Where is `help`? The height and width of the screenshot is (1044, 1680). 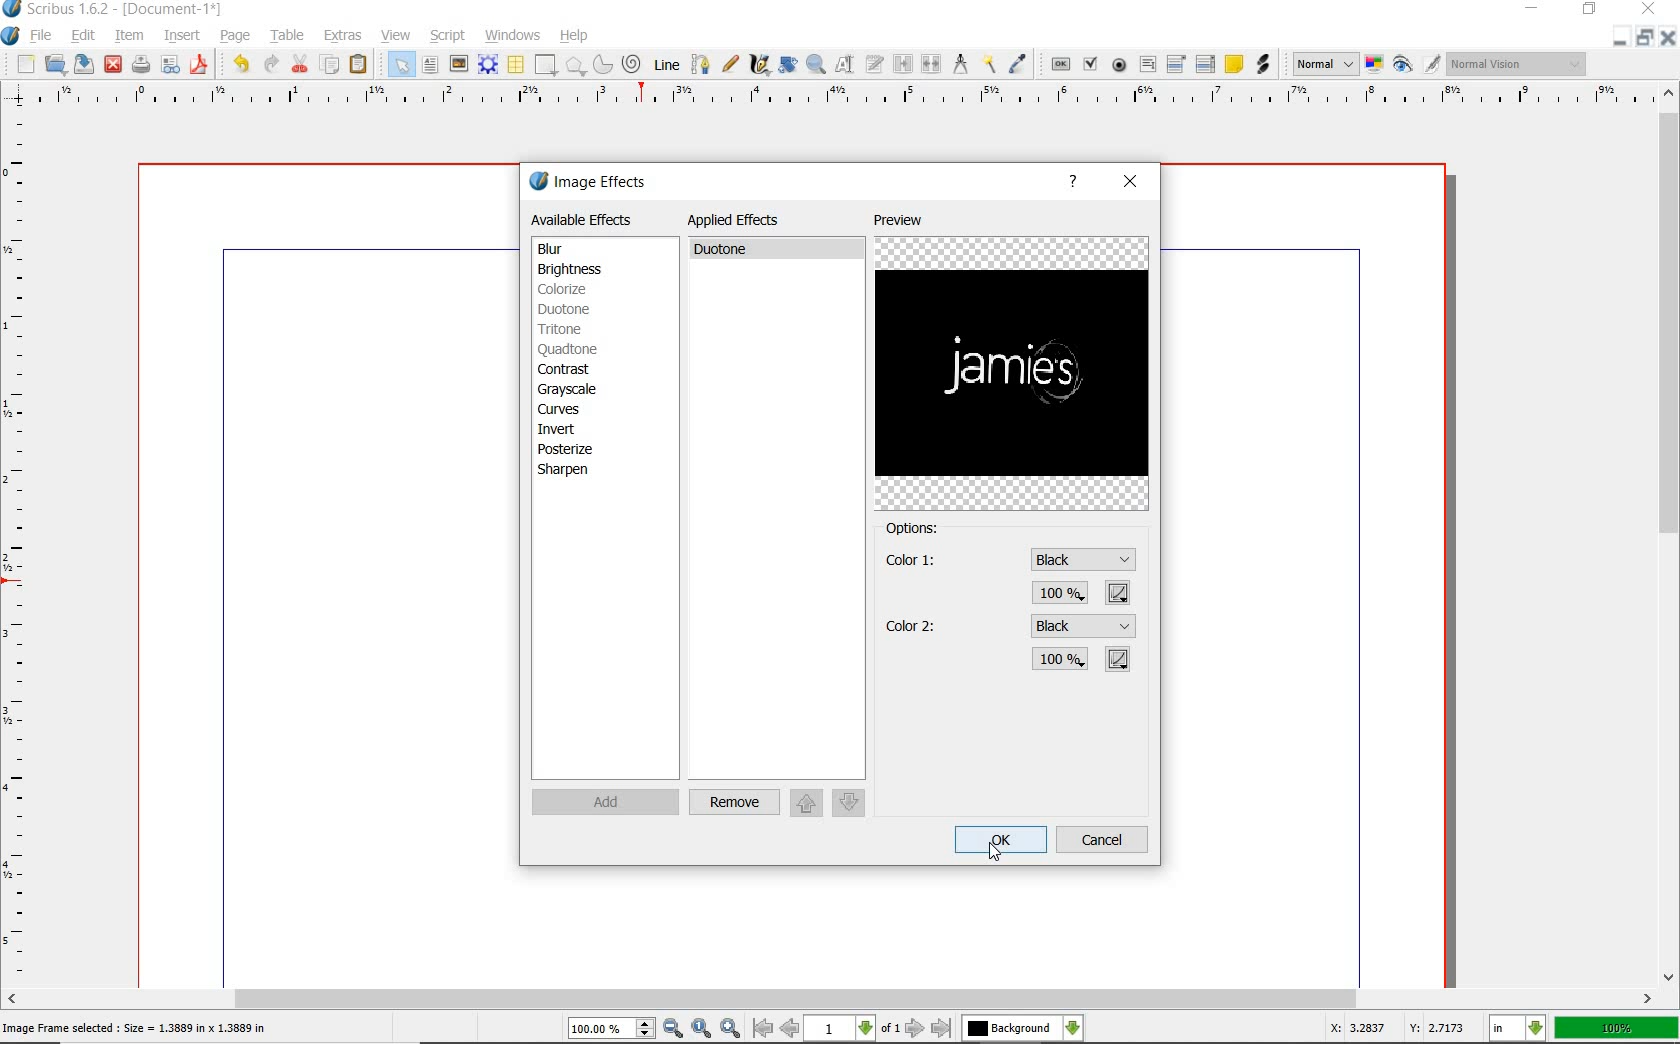
help is located at coordinates (577, 36).